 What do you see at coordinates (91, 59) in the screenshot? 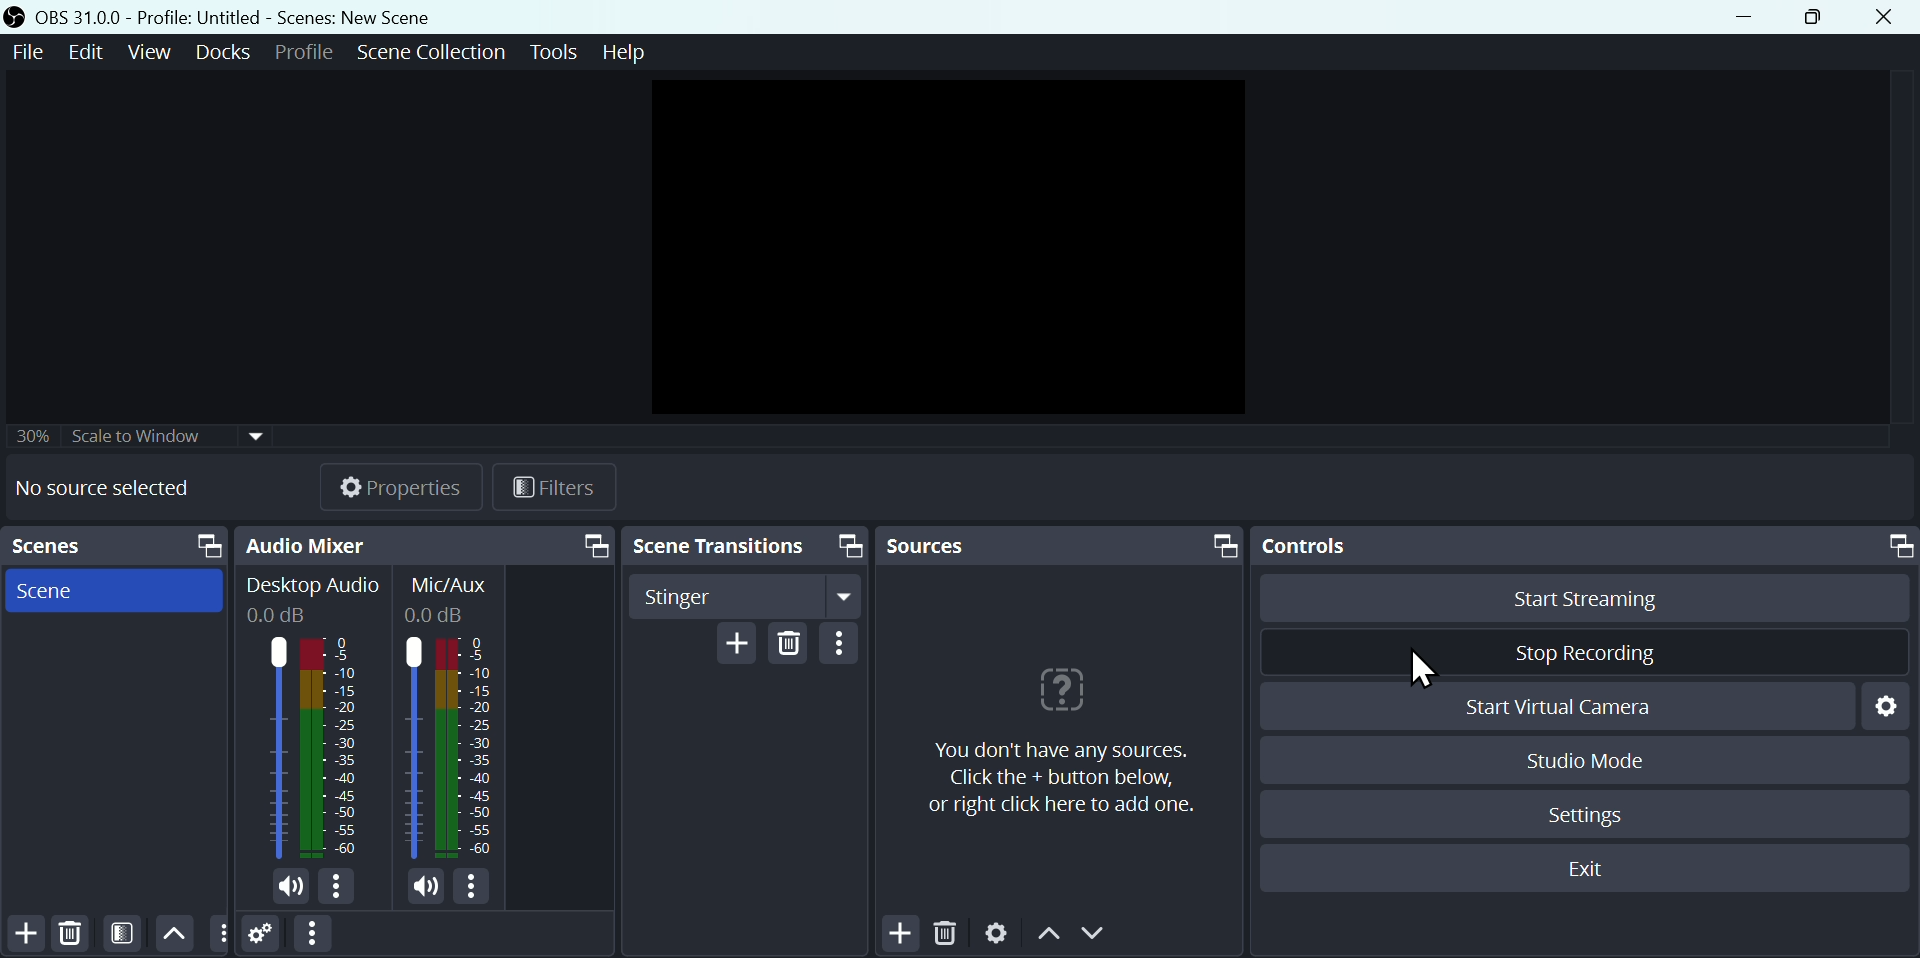
I see `Edit` at bounding box center [91, 59].